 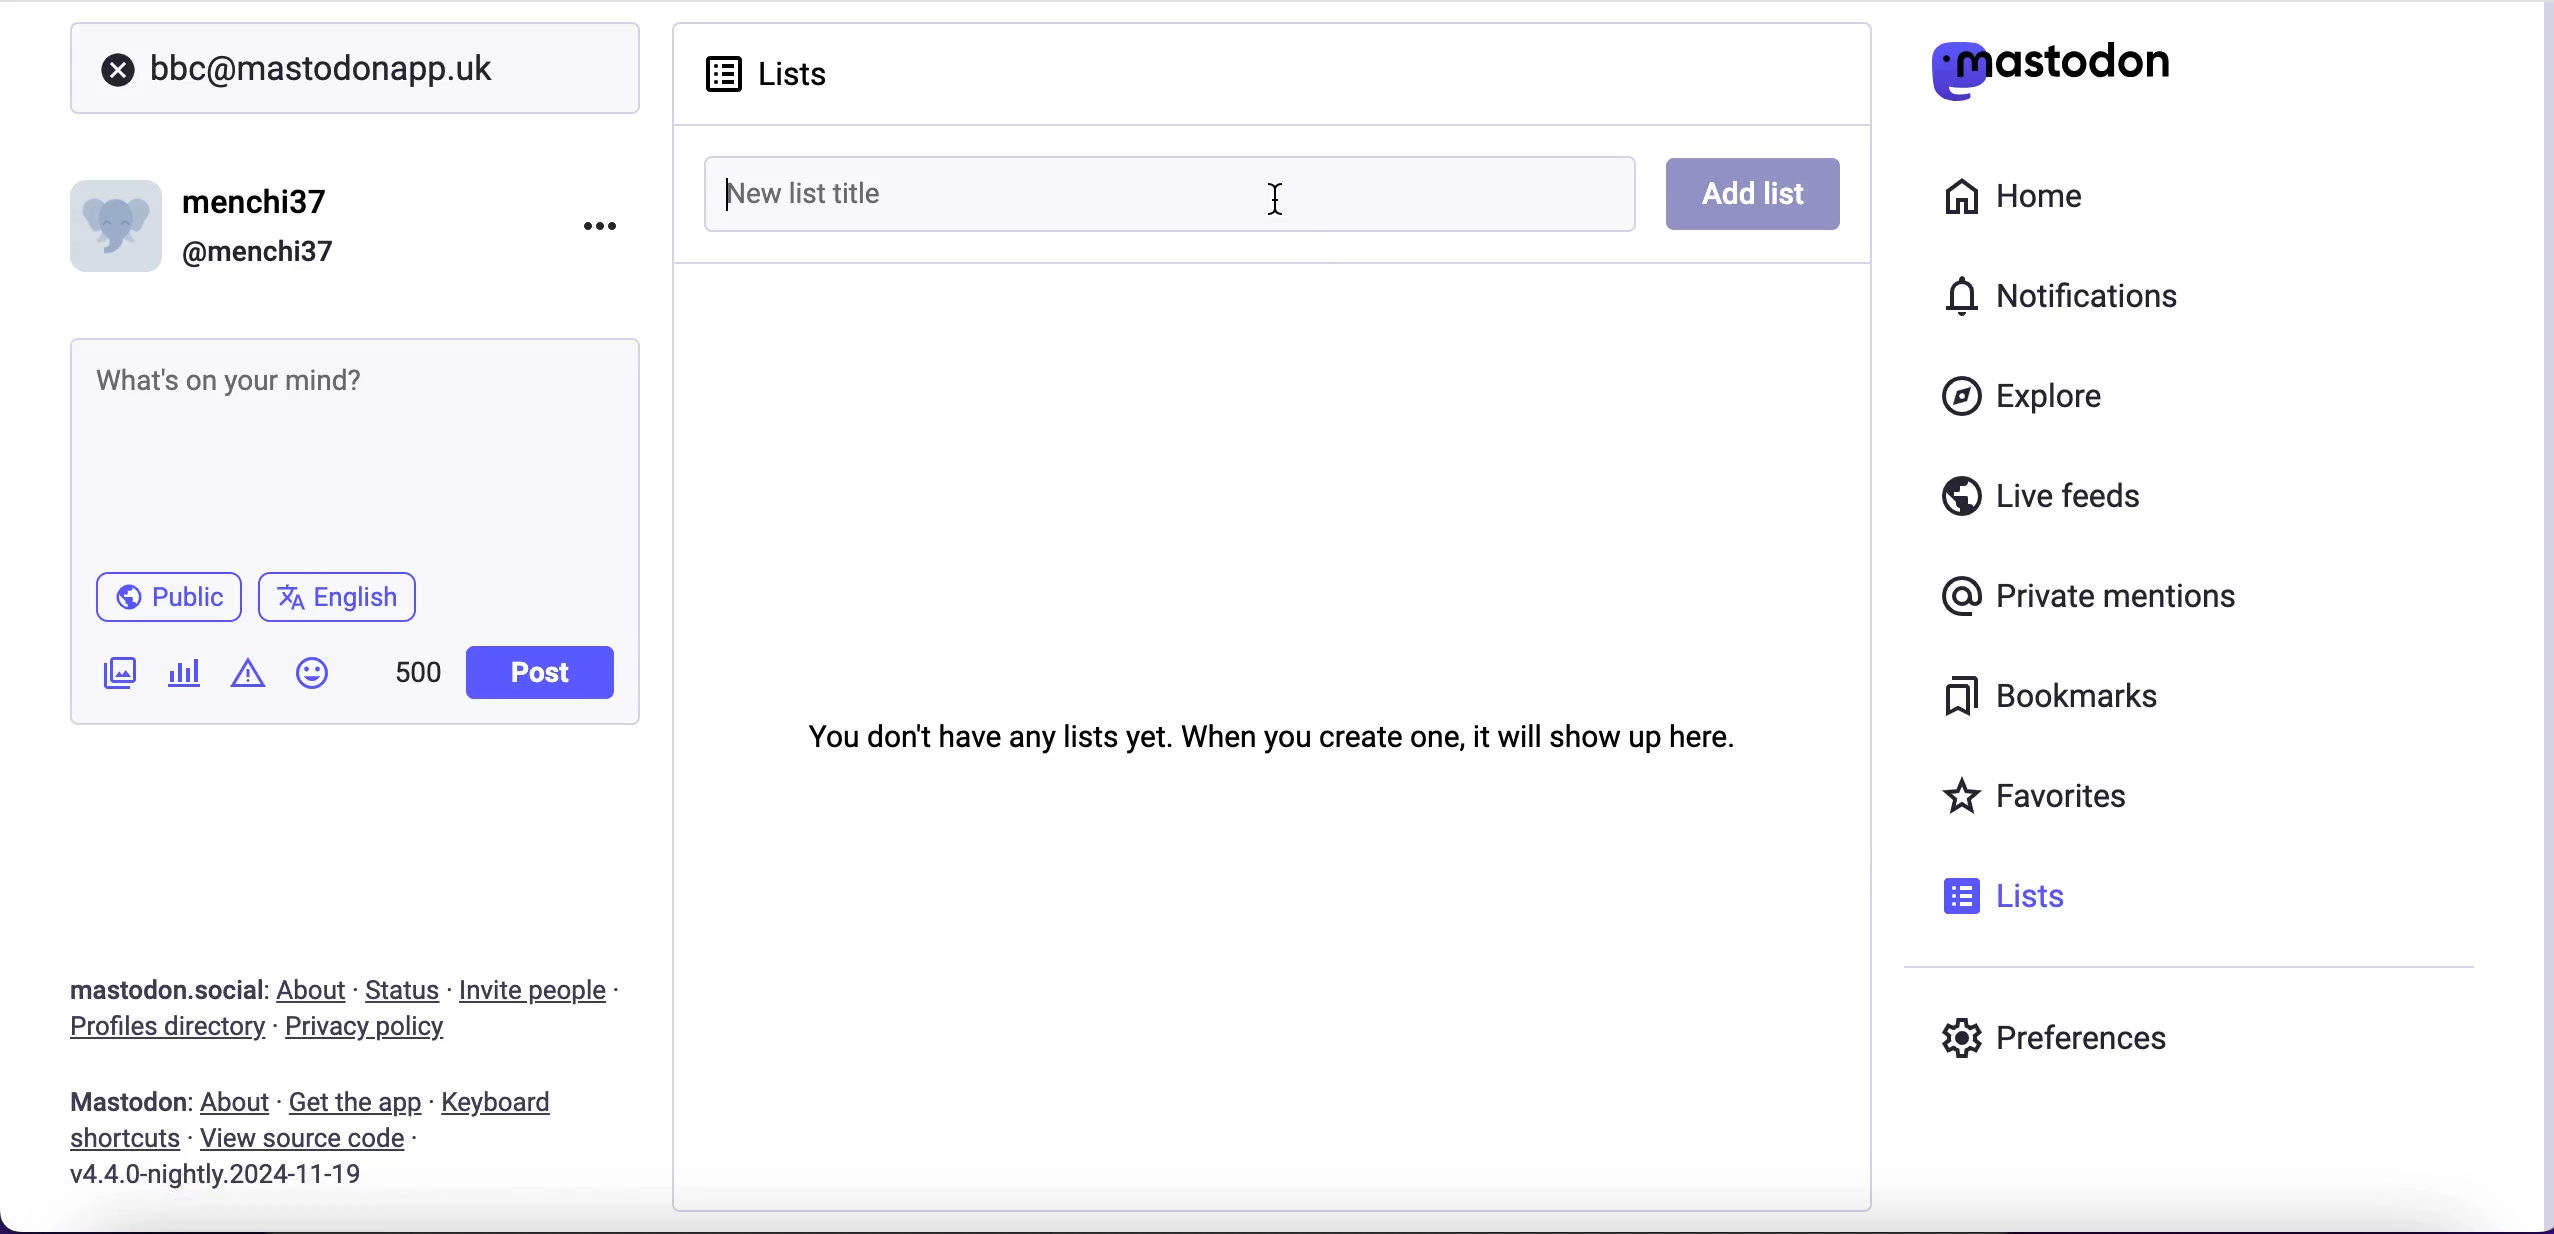 I want to click on add an image, so click(x=117, y=673).